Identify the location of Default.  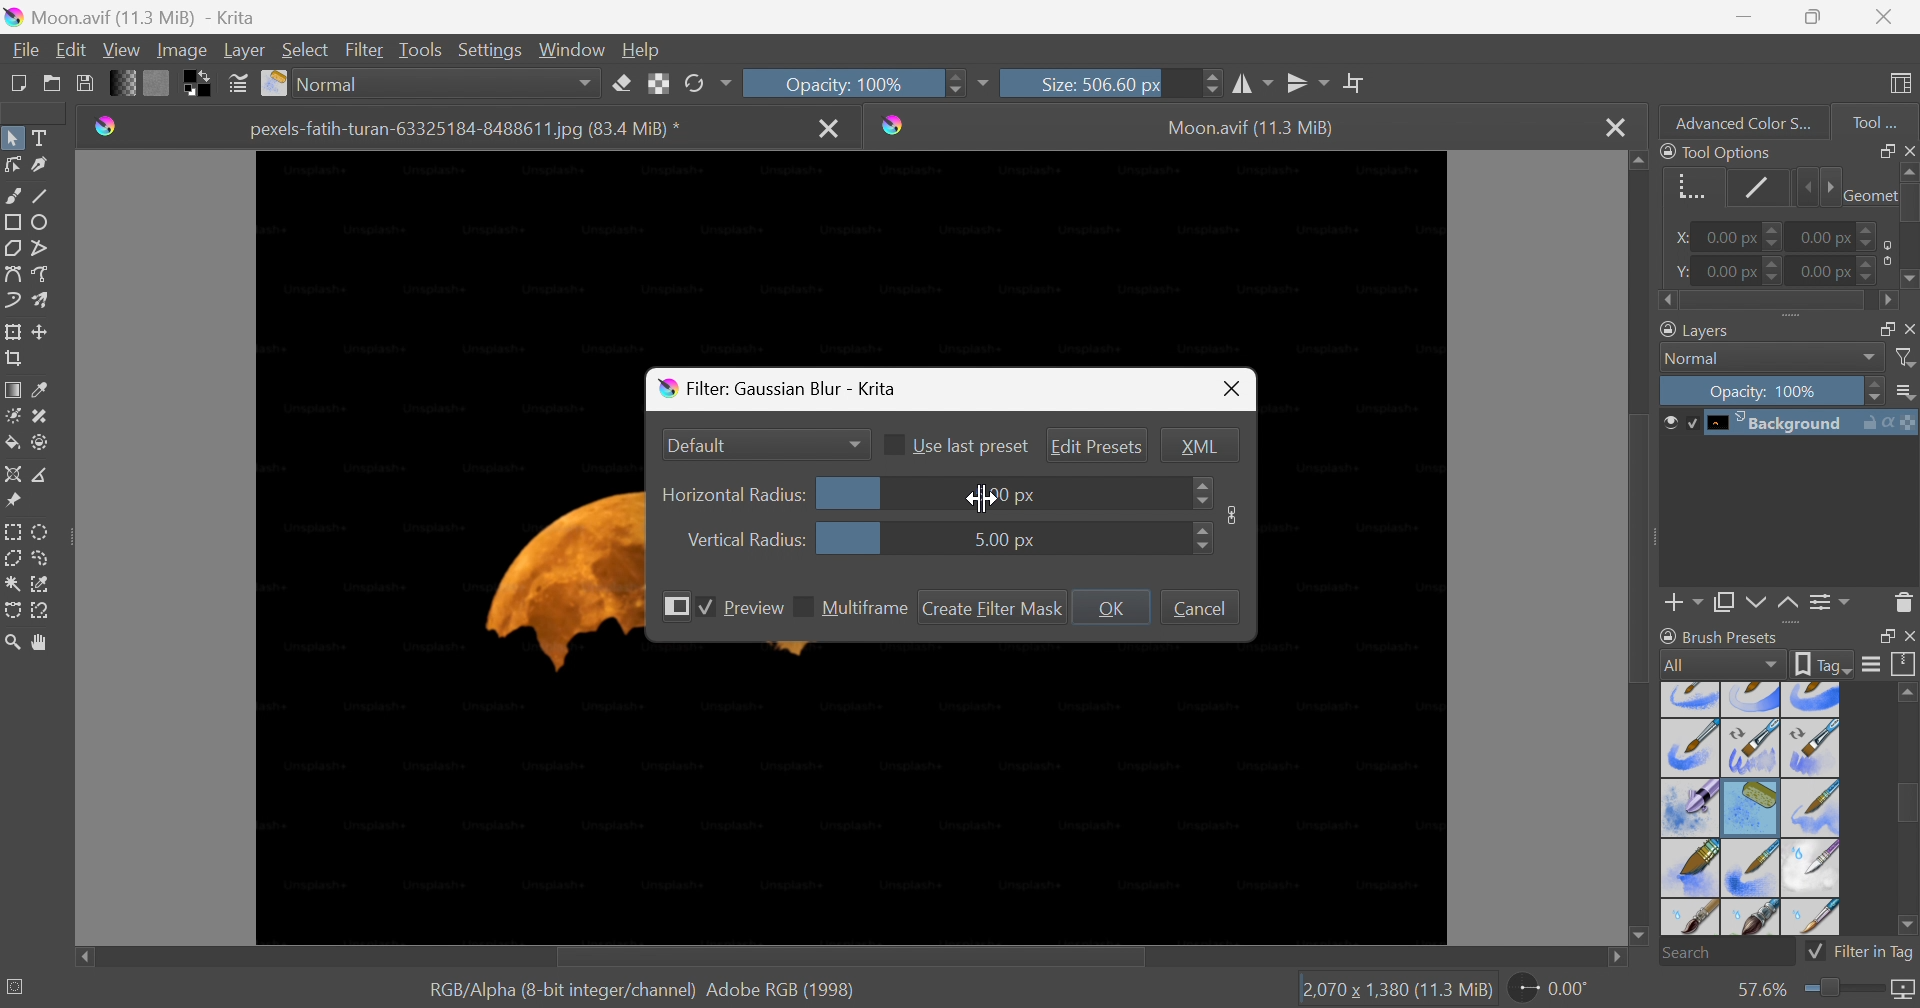
(700, 446).